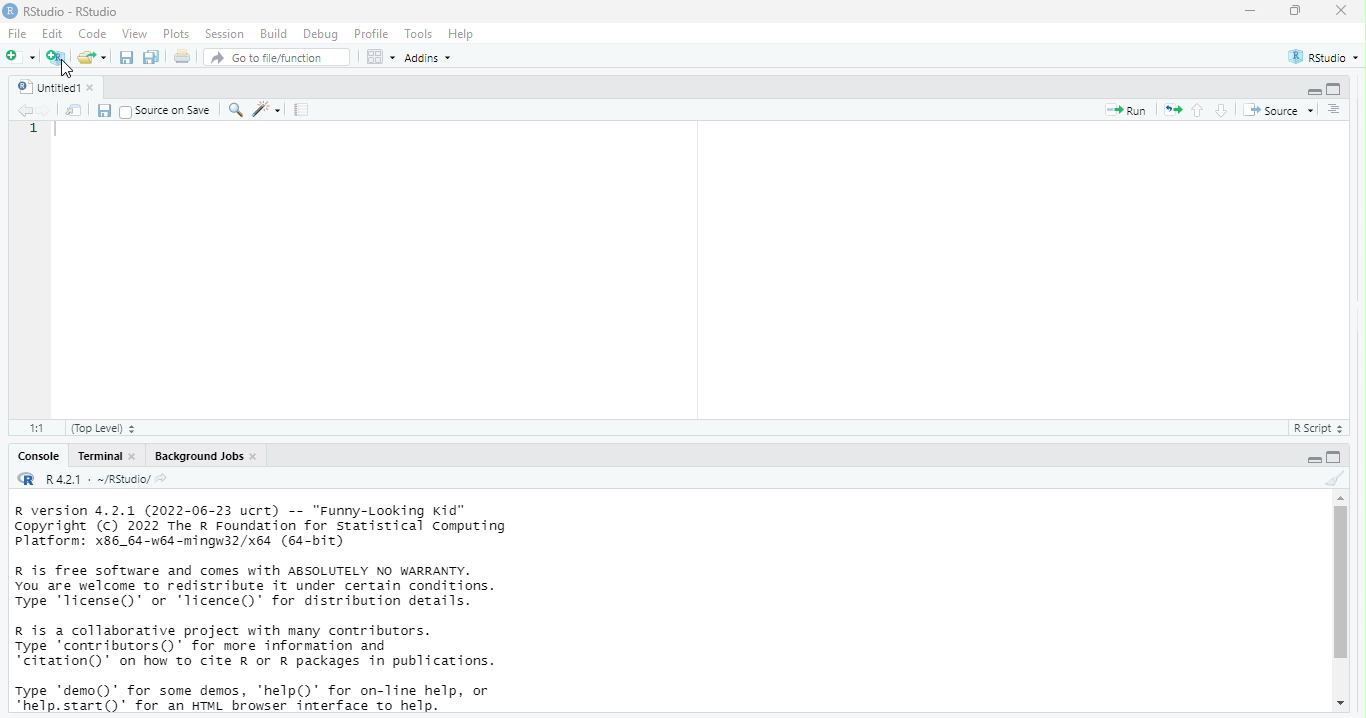 The image size is (1366, 718). I want to click on go to previous section/chunk, so click(1199, 108).